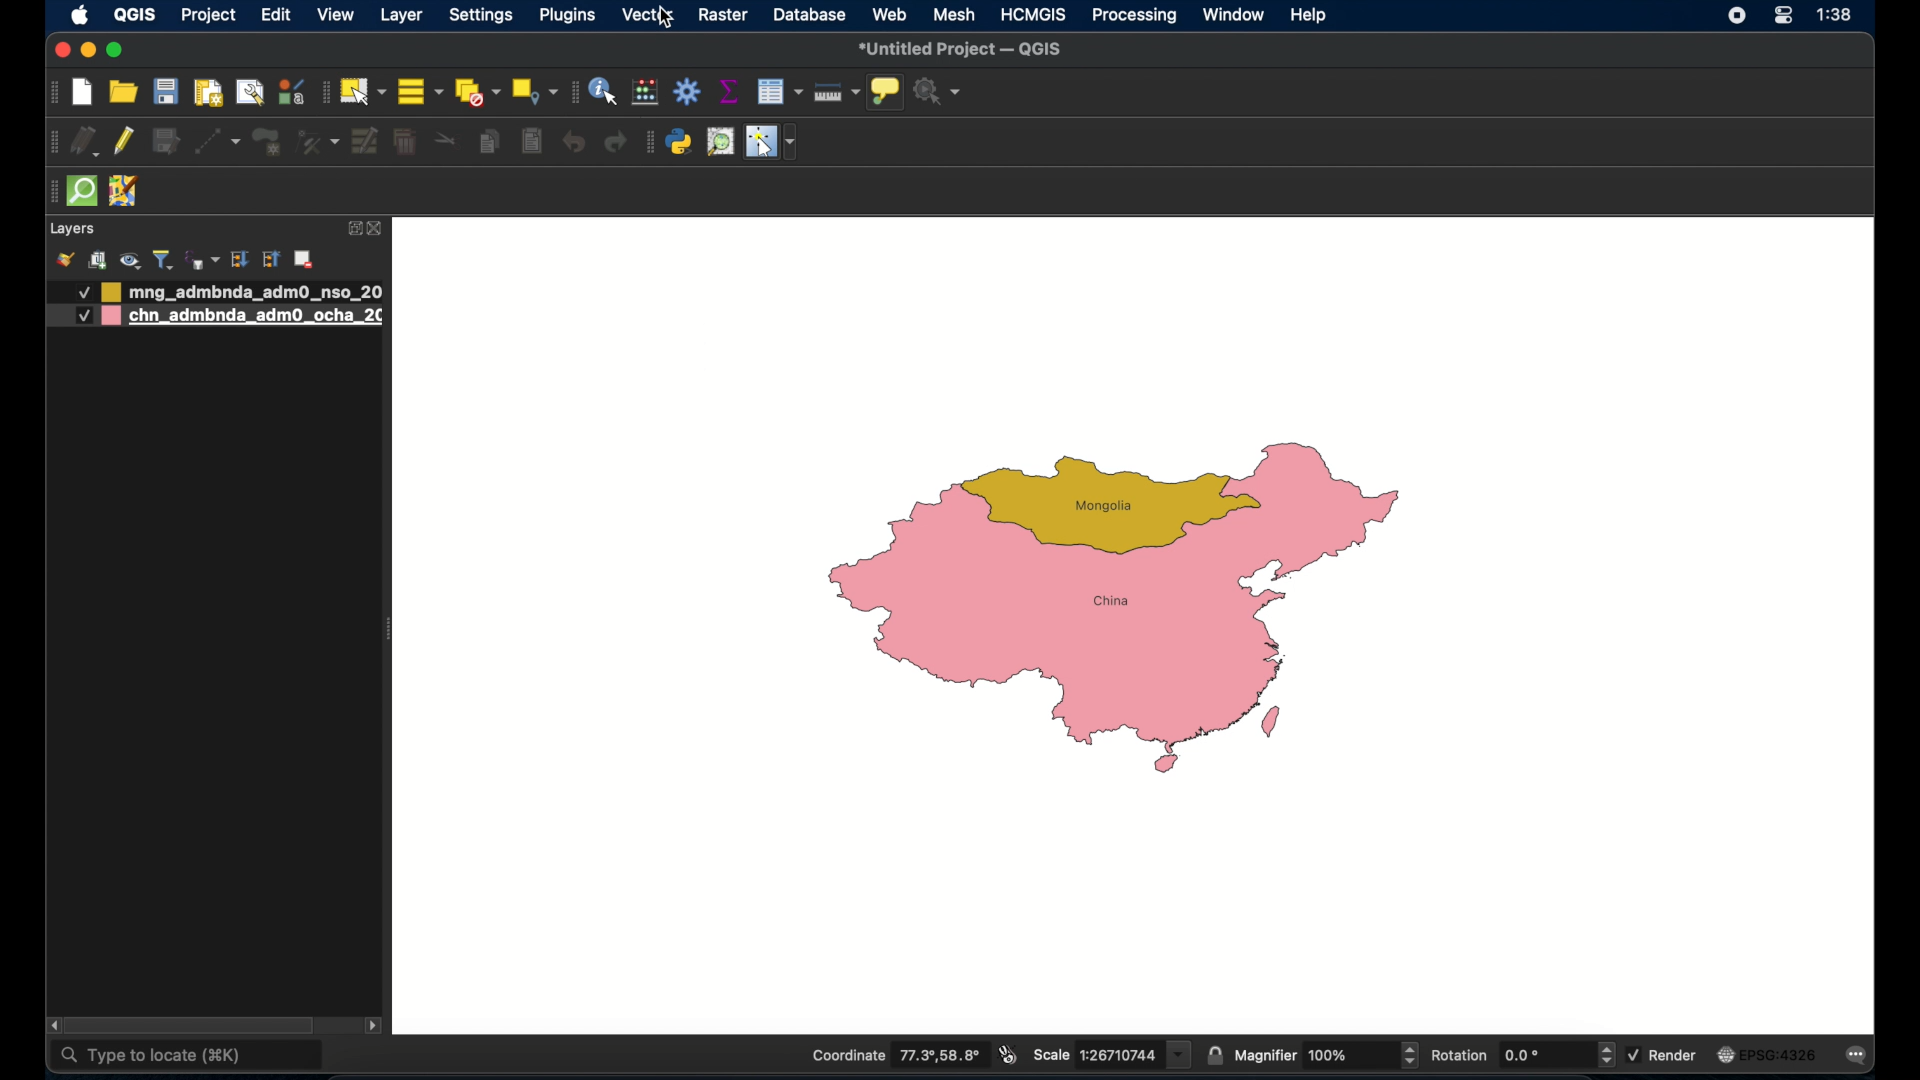 This screenshot has width=1920, height=1080. What do you see at coordinates (566, 16) in the screenshot?
I see `plugins` at bounding box center [566, 16].